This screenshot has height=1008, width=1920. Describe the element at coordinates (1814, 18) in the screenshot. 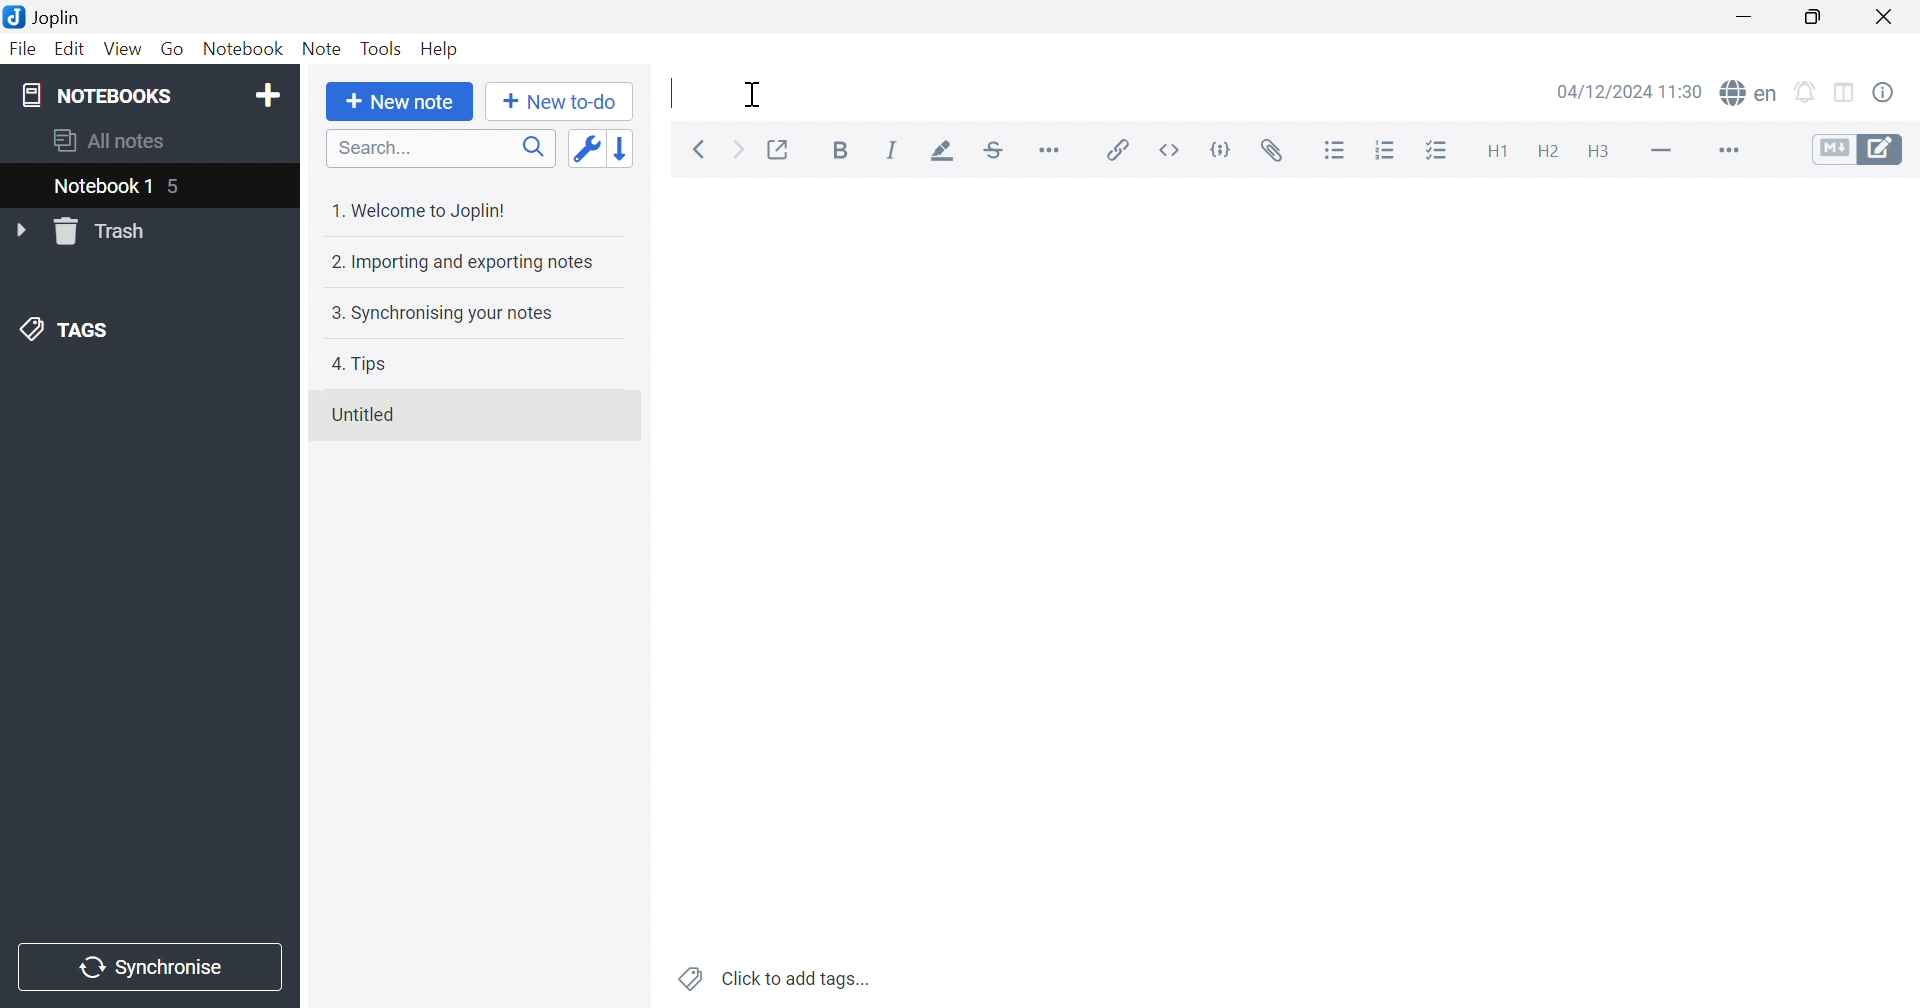

I see `Restore Down` at that location.